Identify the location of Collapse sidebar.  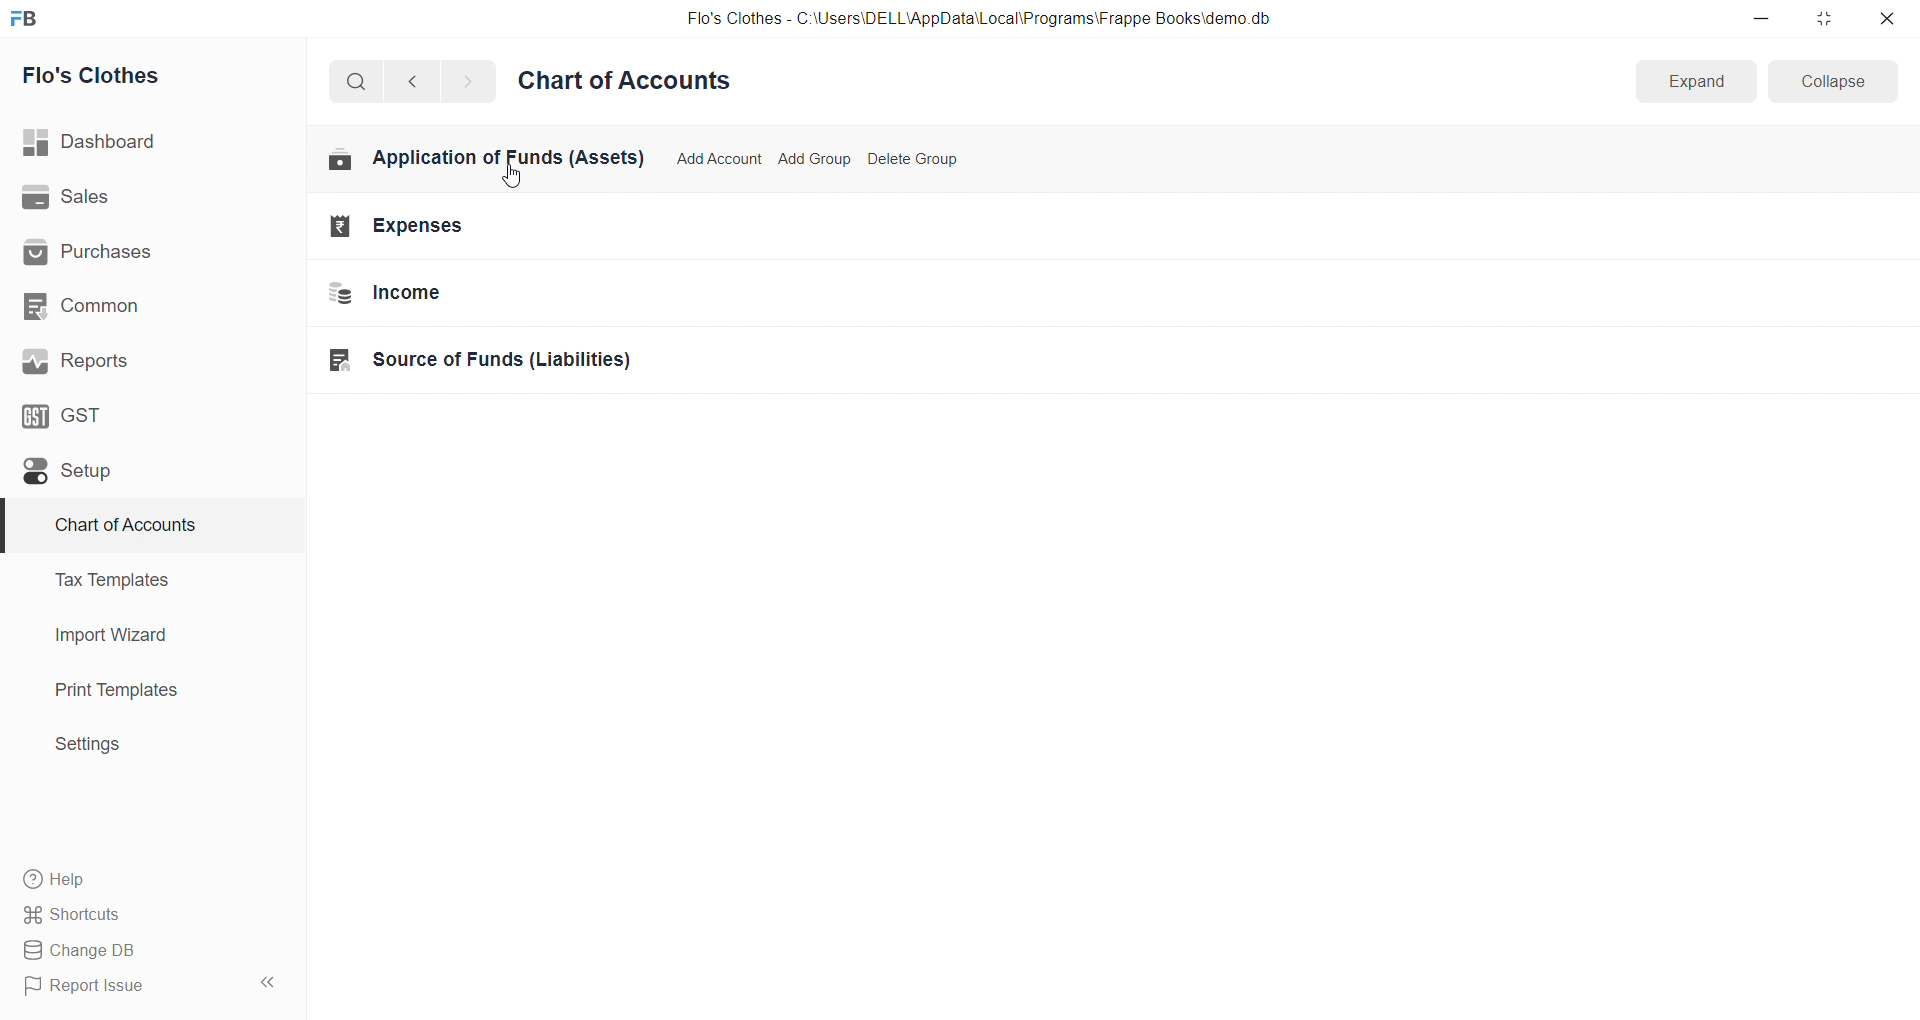
(270, 986).